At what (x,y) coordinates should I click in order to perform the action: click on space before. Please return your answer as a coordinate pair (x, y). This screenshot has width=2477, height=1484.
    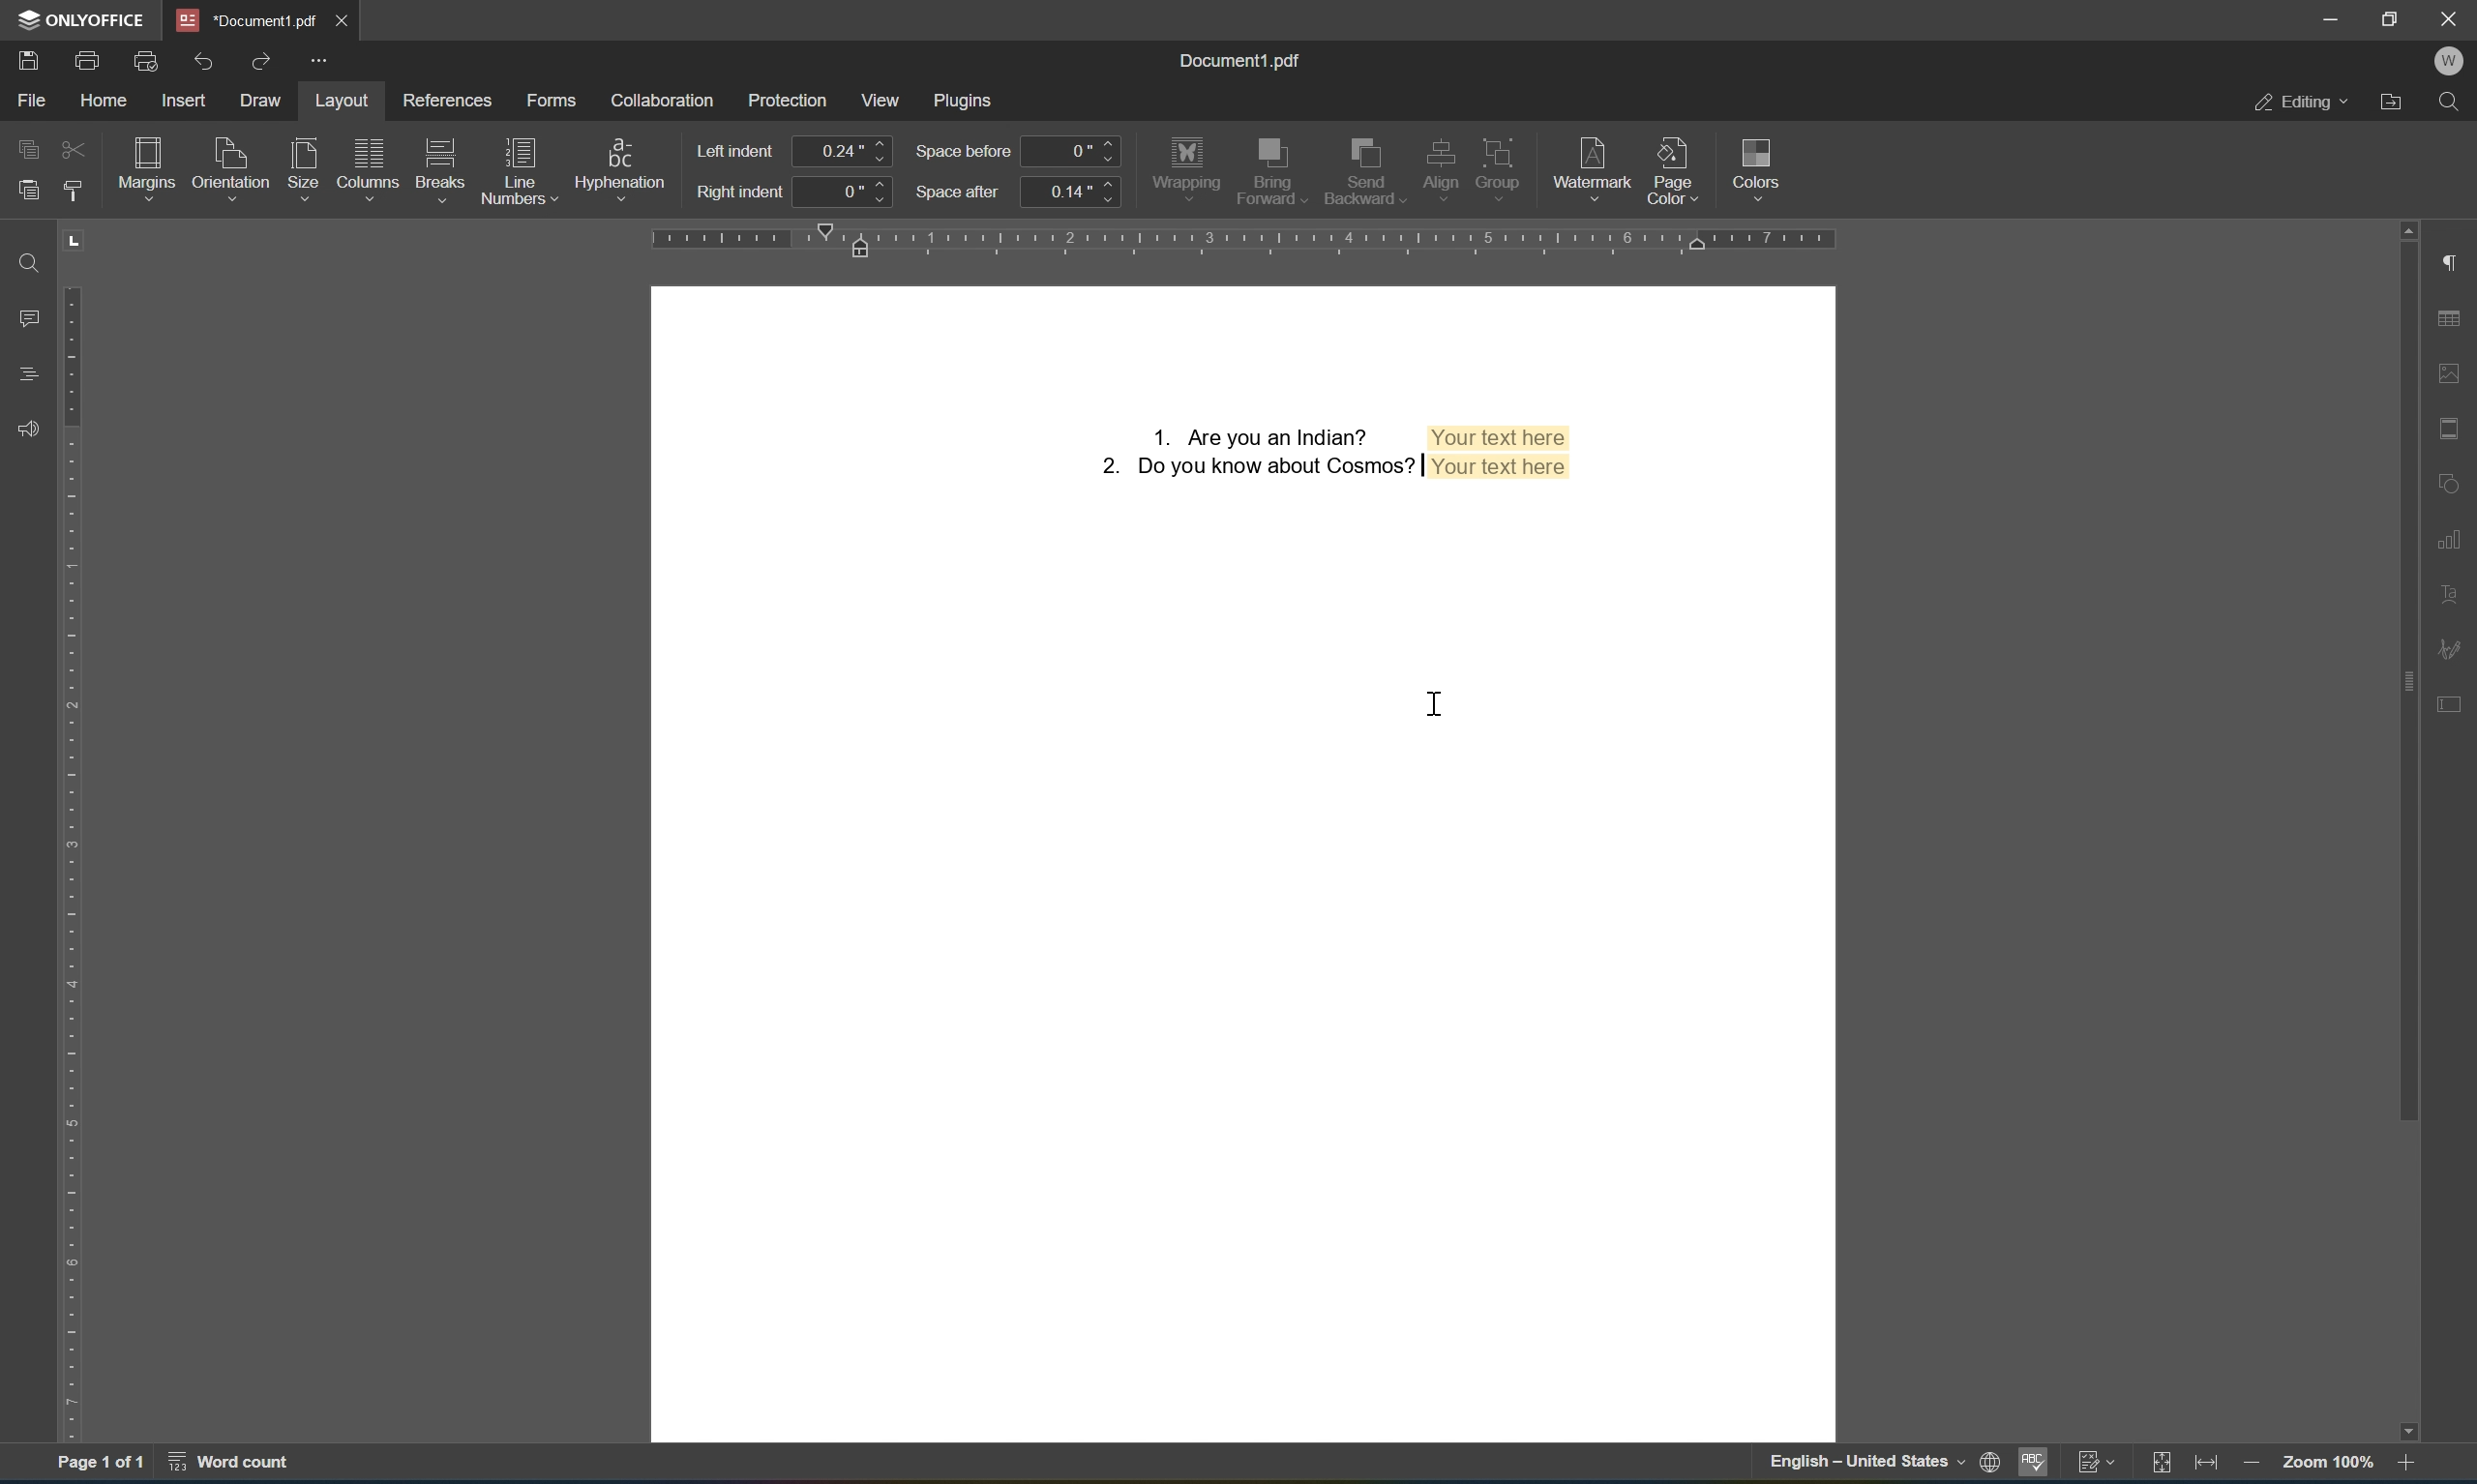
    Looking at the image, I should click on (965, 153).